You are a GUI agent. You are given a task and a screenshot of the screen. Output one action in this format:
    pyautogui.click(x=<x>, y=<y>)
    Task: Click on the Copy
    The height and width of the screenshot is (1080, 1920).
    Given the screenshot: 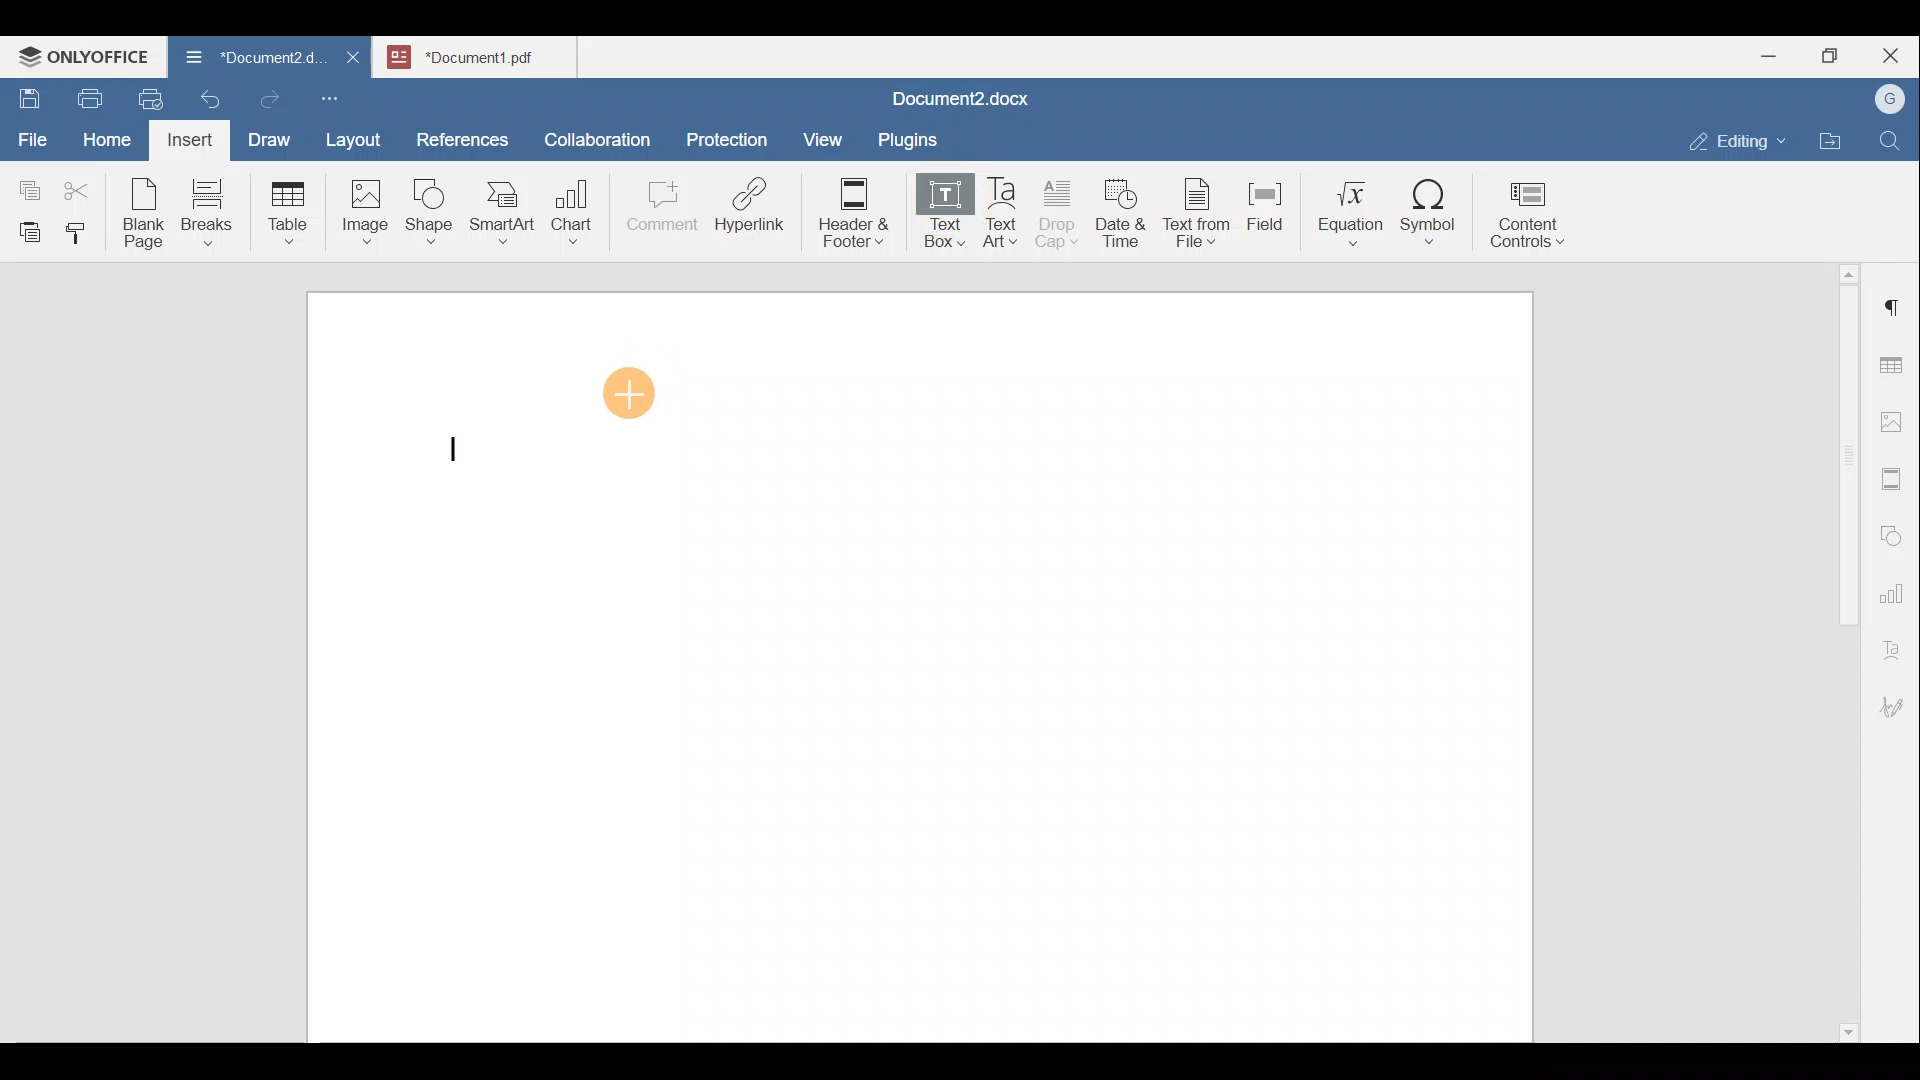 What is the action you would take?
    pyautogui.click(x=26, y=184)
    